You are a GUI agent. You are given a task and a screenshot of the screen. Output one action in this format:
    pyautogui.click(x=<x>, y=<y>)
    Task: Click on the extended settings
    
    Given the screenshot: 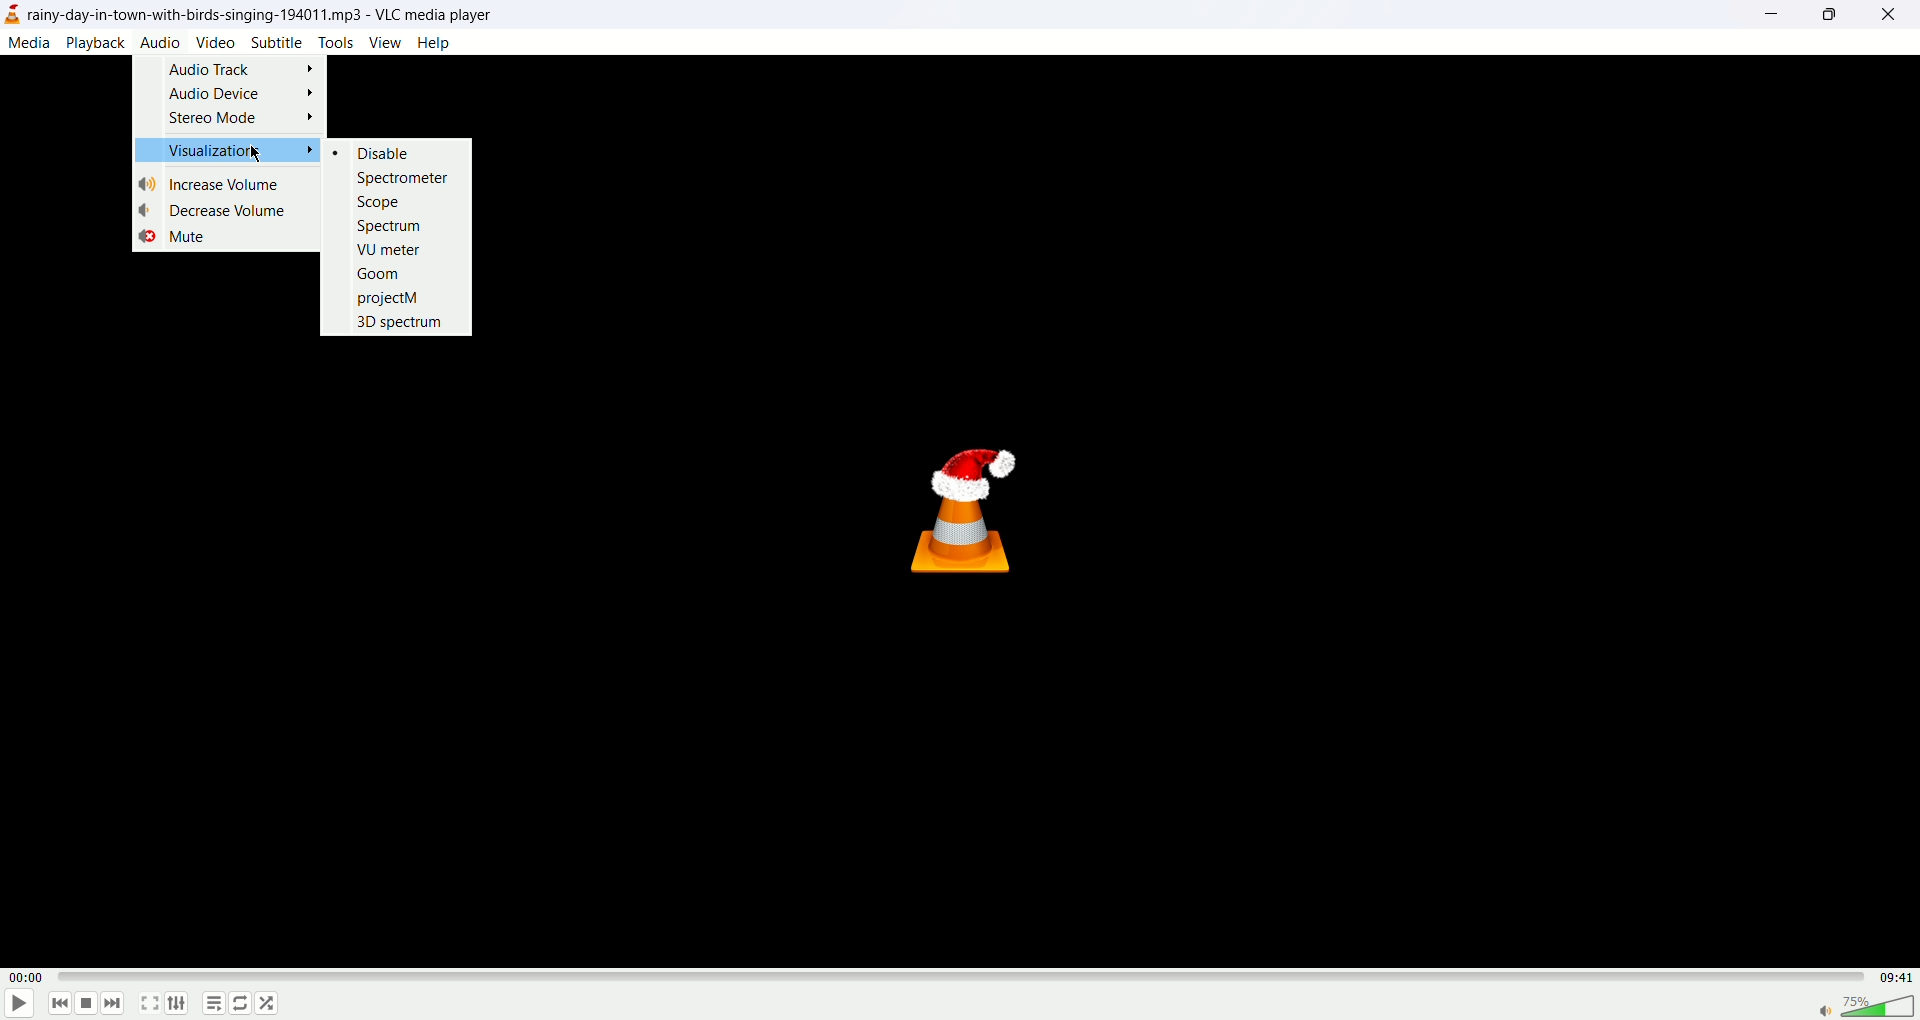 What is the action you would take?
    pyautogui.click(x=184, y=1005)
    